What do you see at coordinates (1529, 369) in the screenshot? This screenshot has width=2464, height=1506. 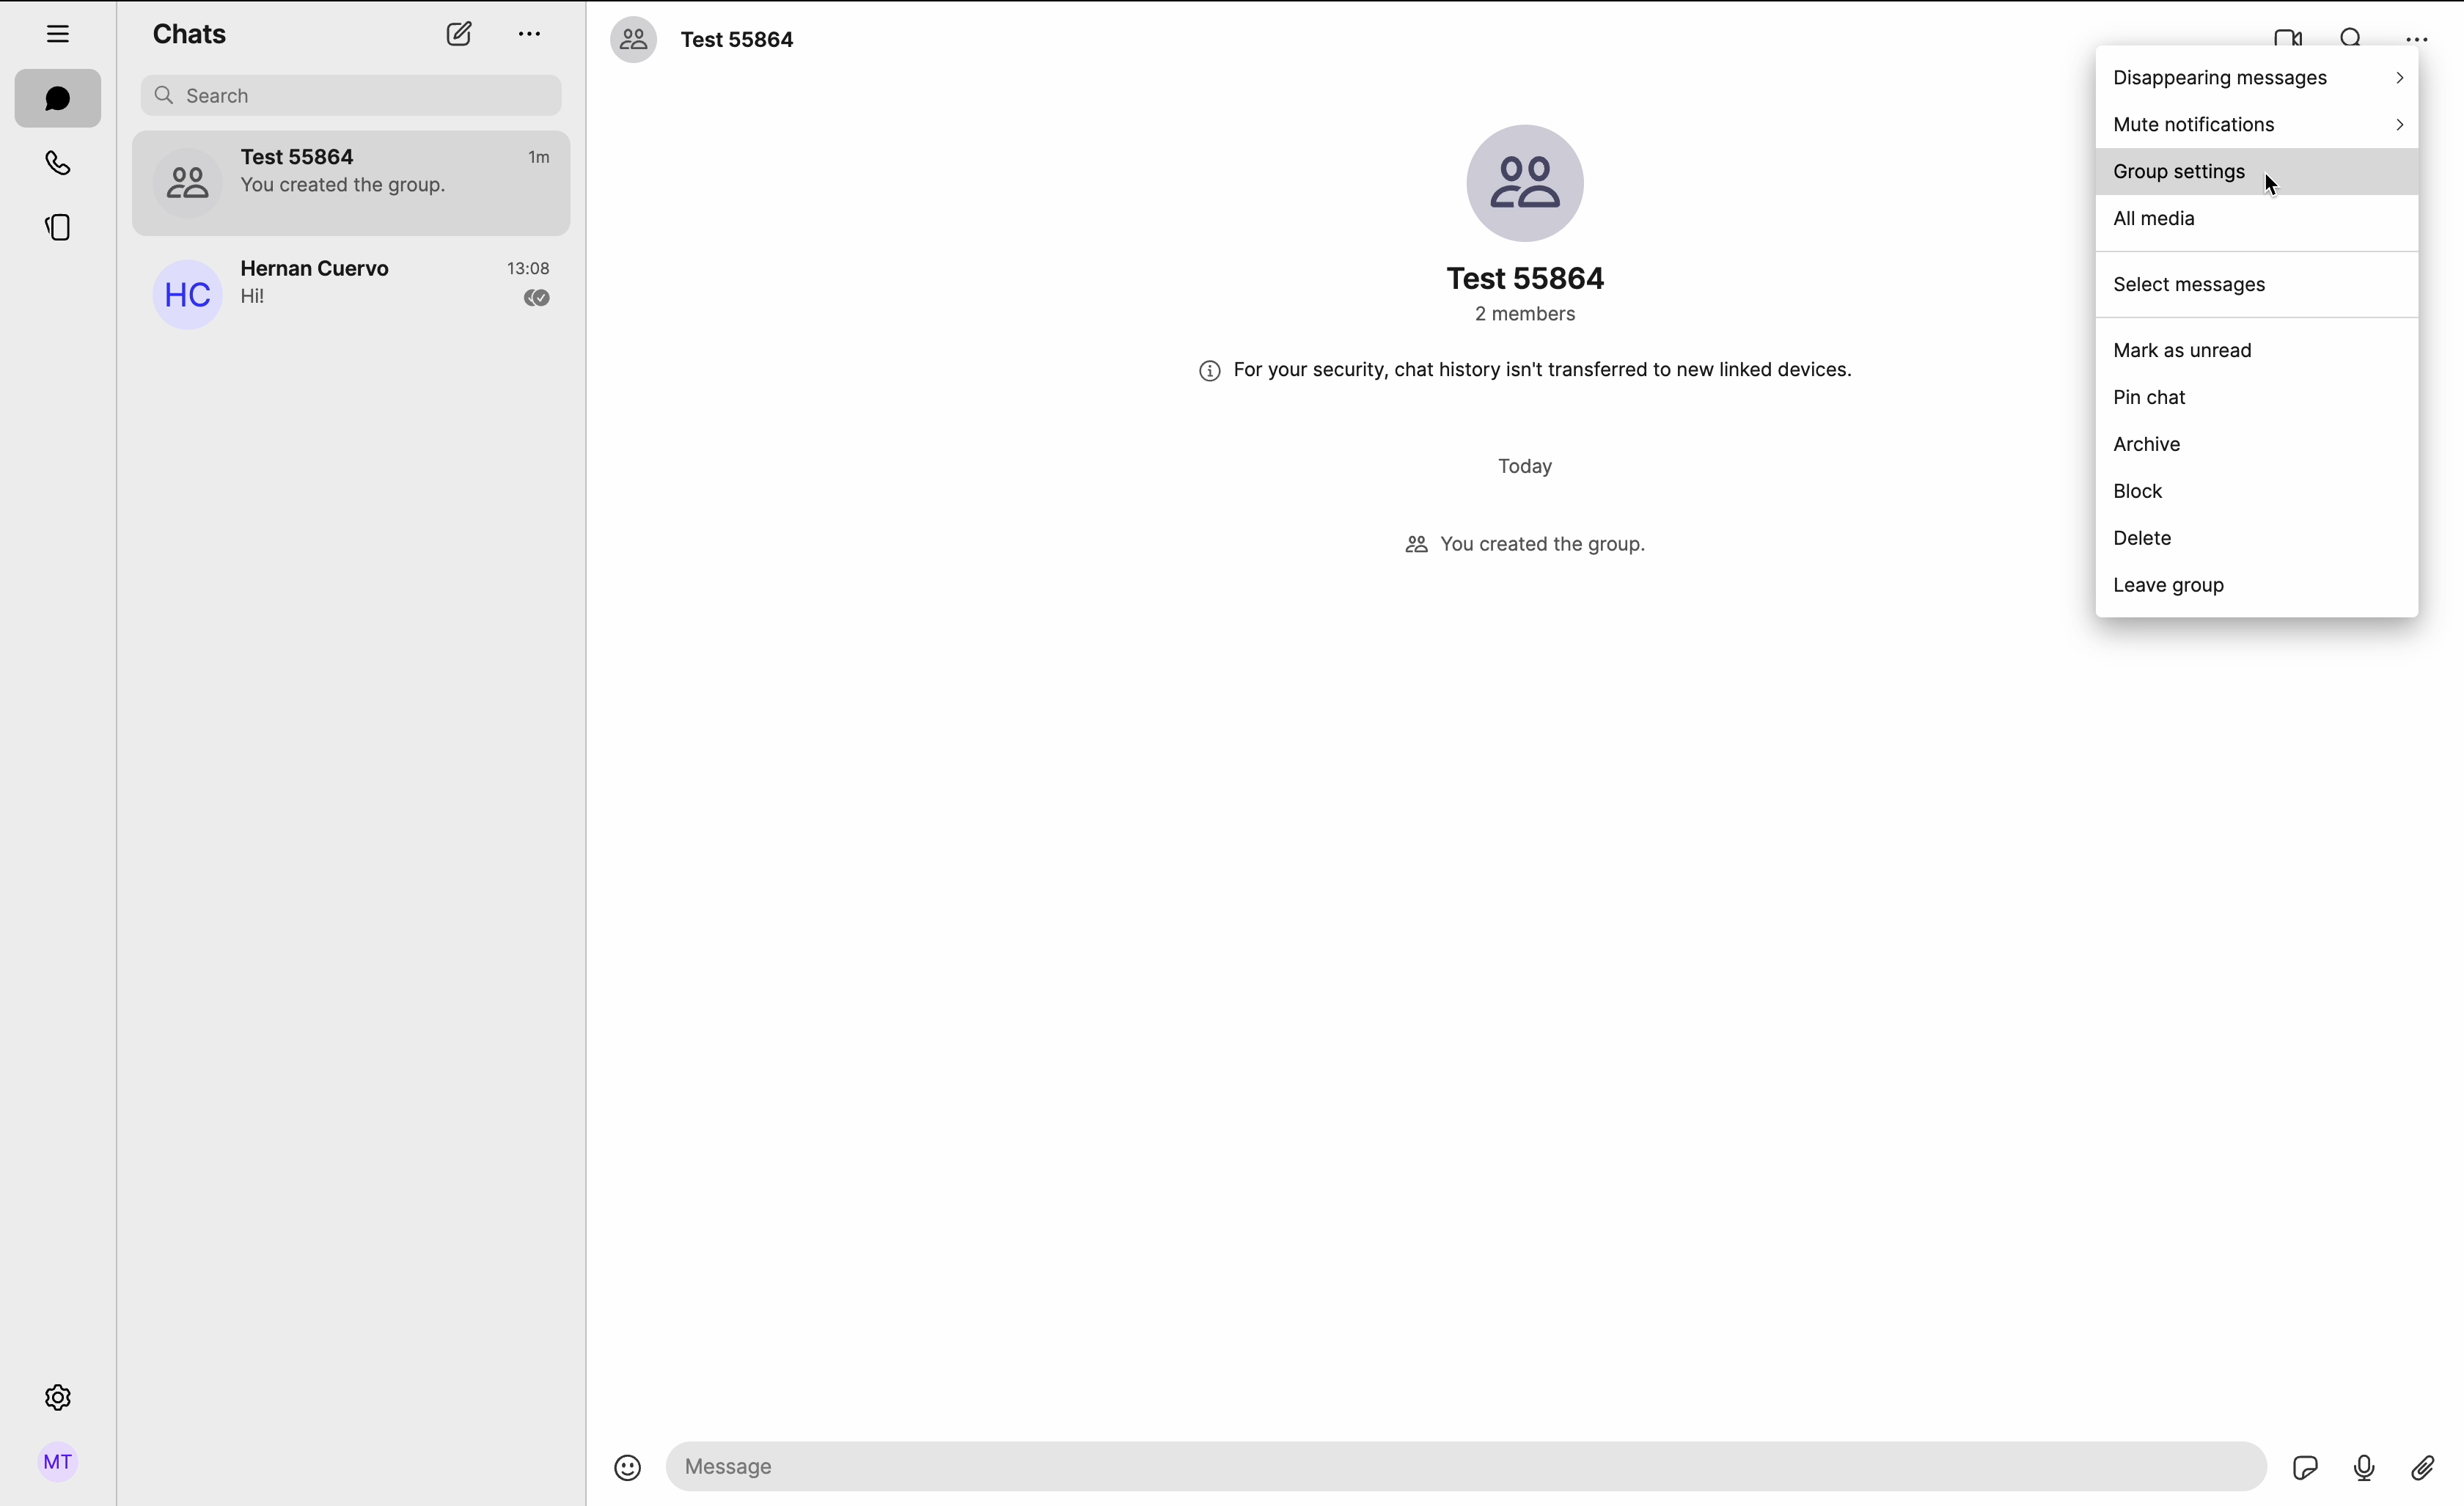 I see `safety message` at bounding box center [1529, 369].